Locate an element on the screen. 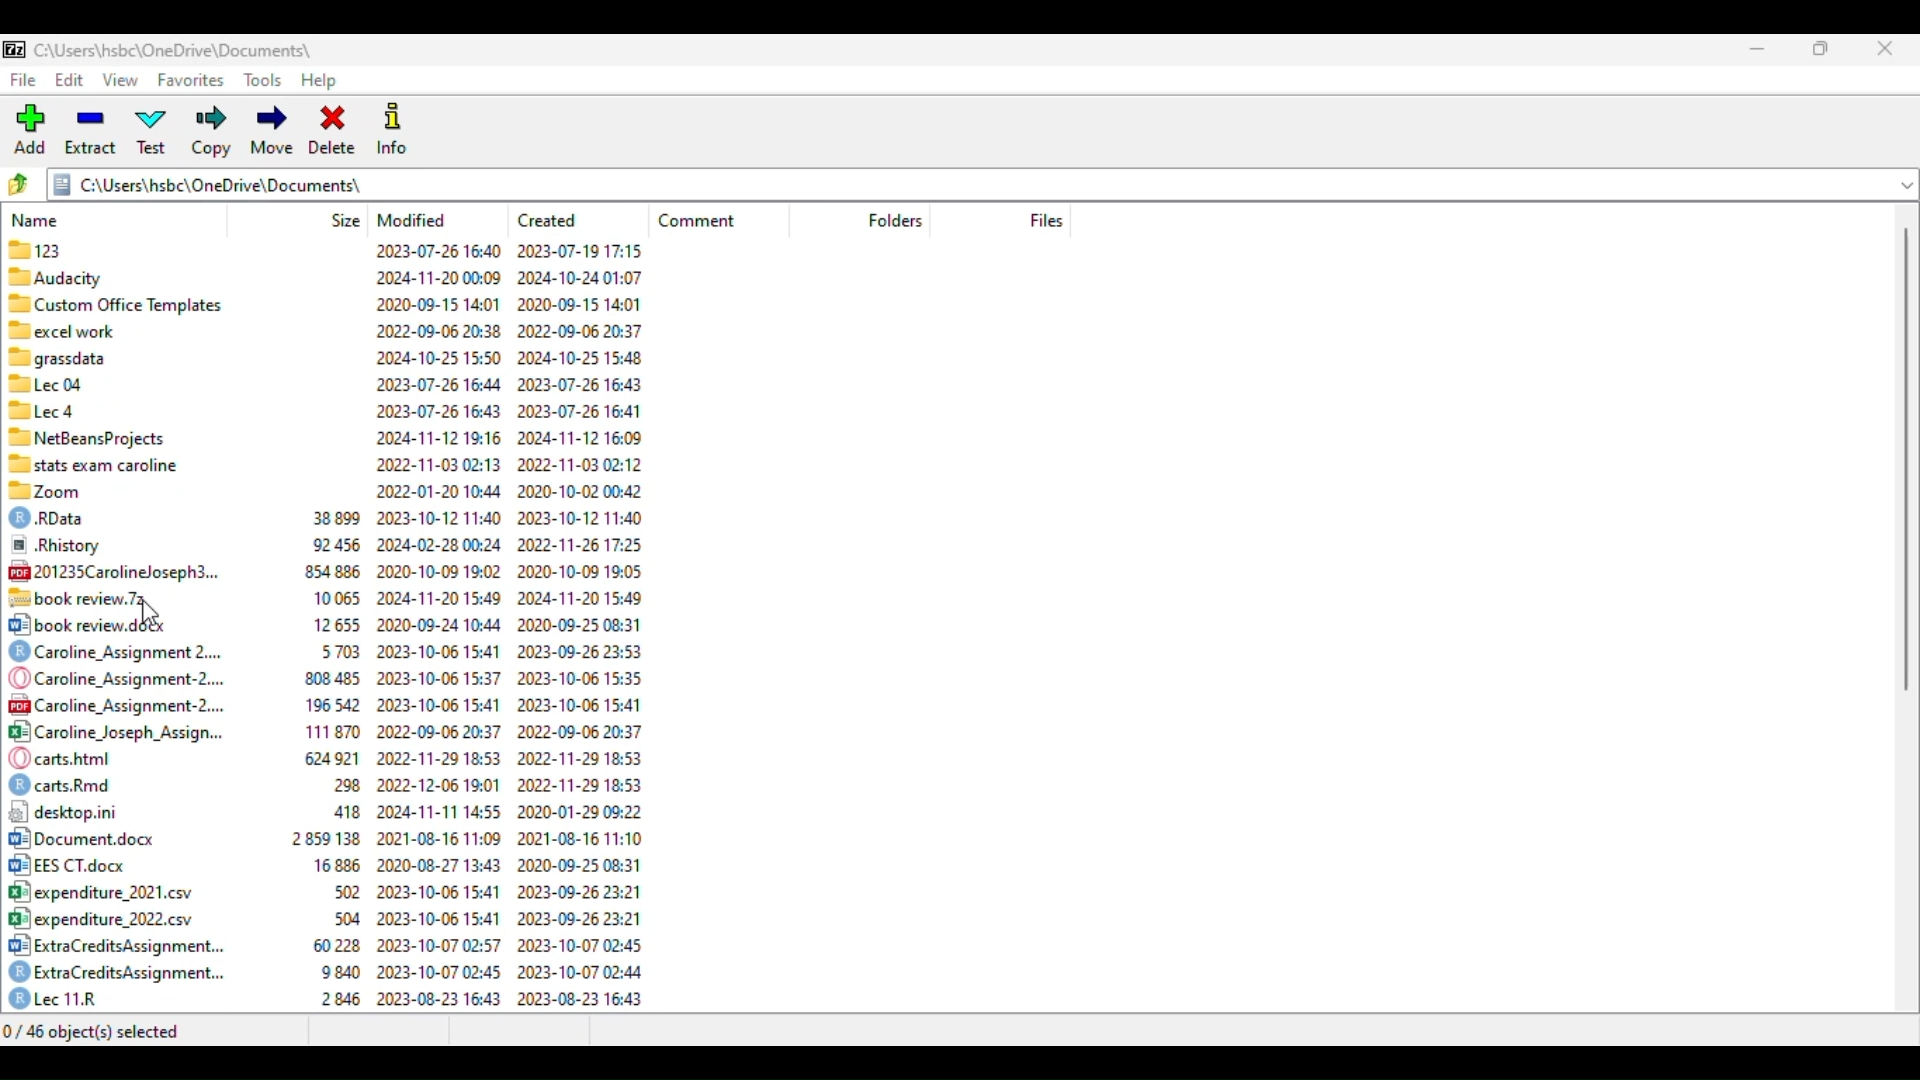 Image resolution: width=1920 pixels, height=1080 pixels. add is located at coordinates (29, 127).